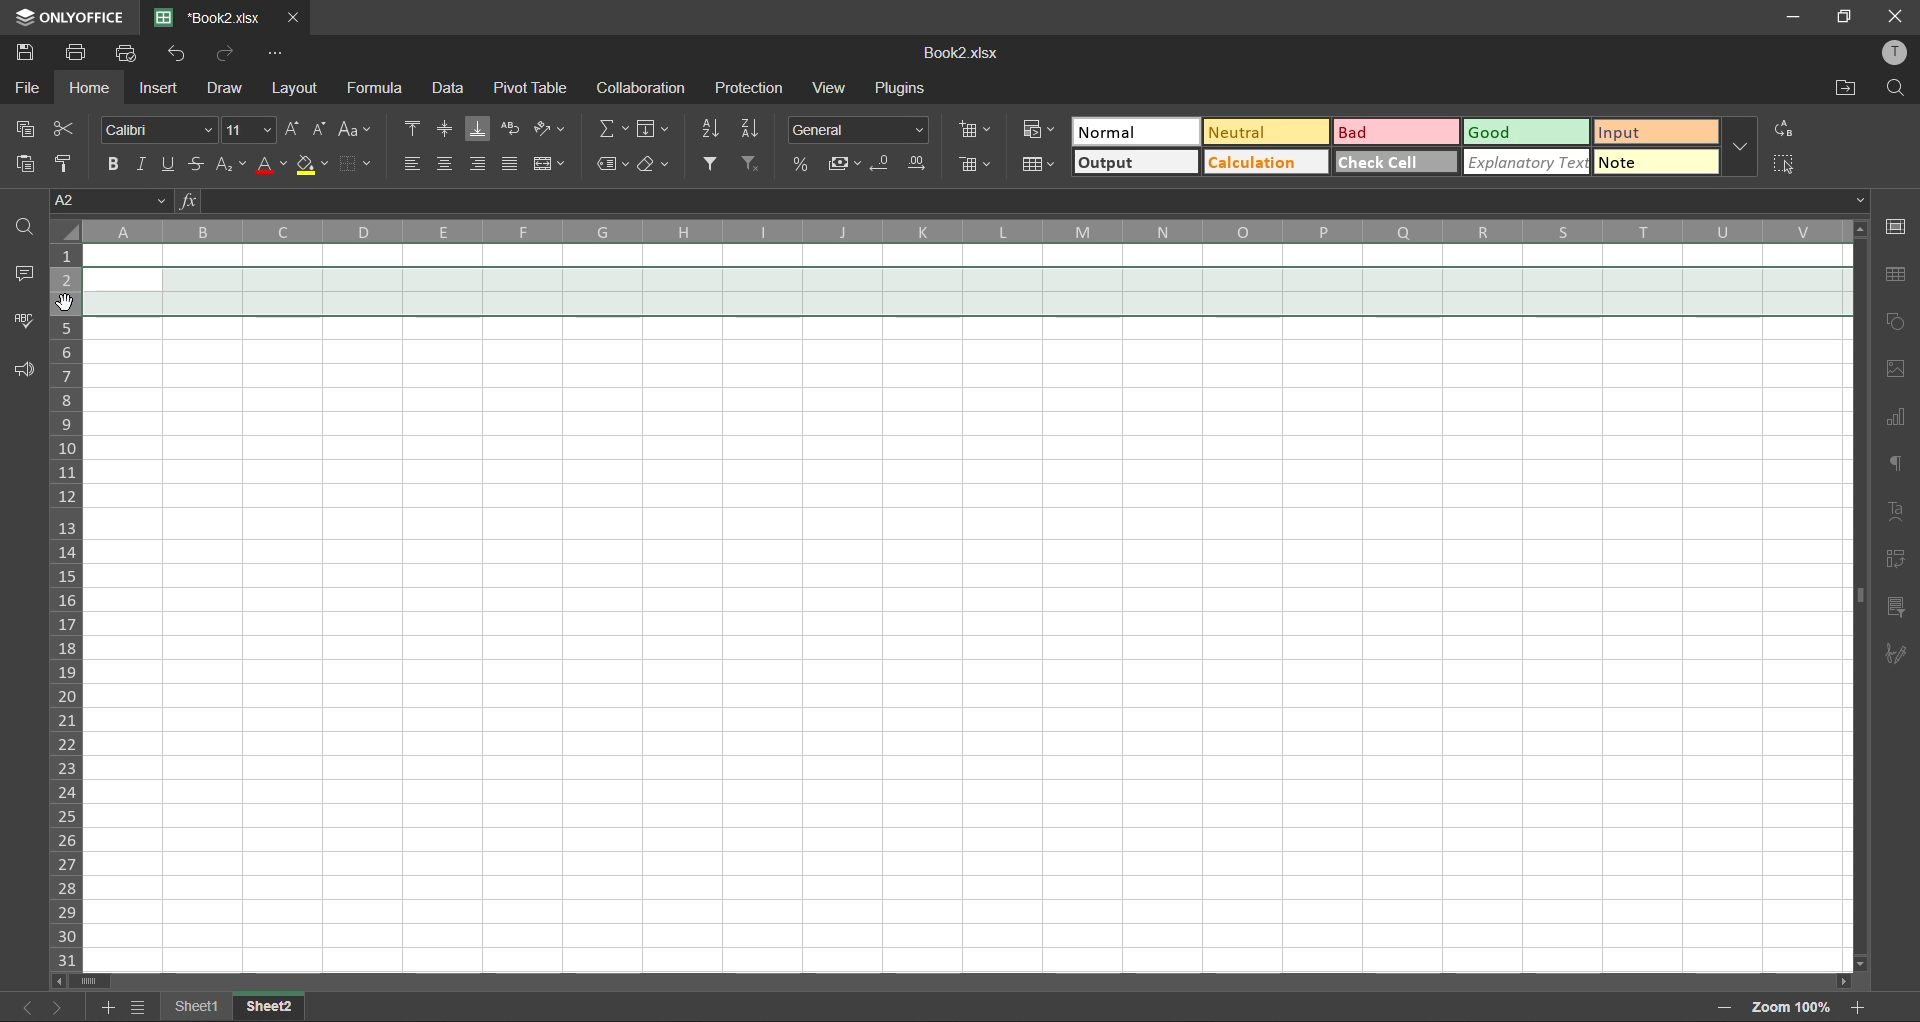 This screenshot has height=1022, width=1920. I want to click on fx (formula), so click(188, 201).